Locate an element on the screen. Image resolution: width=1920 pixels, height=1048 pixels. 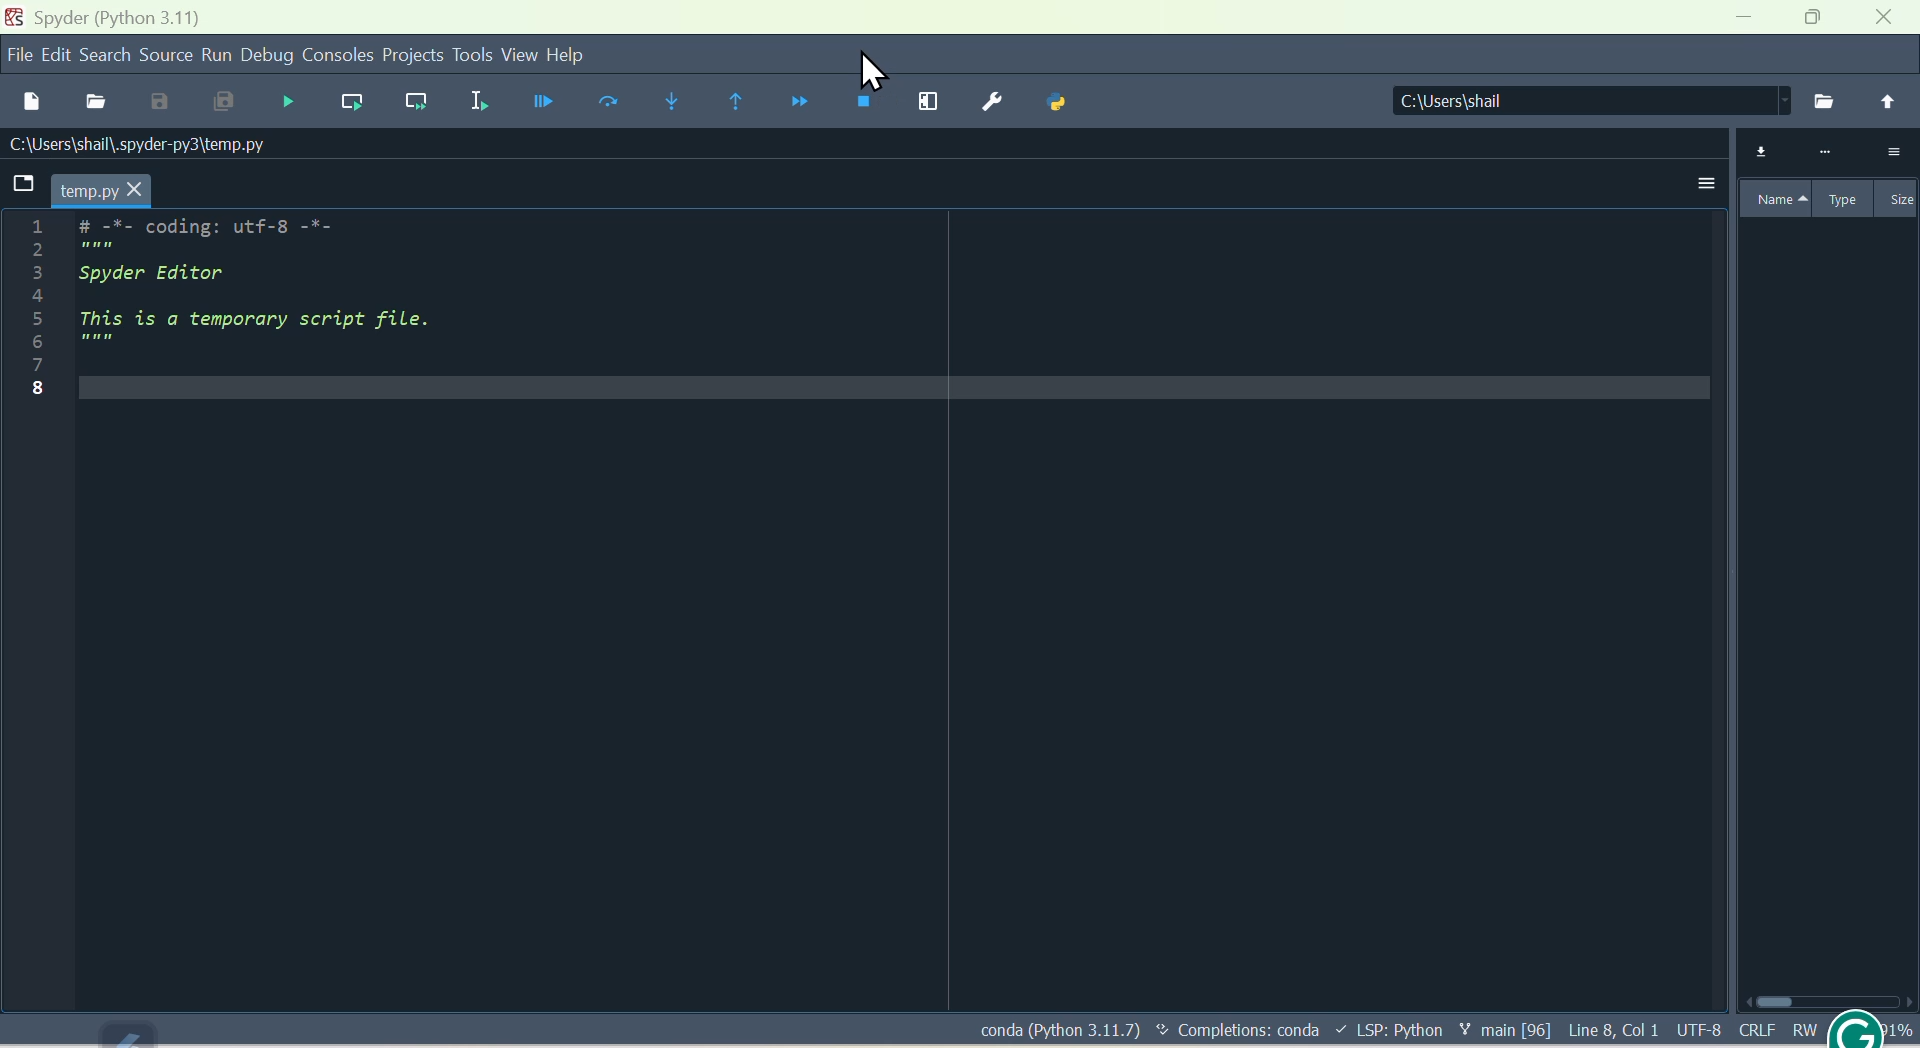
Python path manager is located at coordinates (1072, 102).